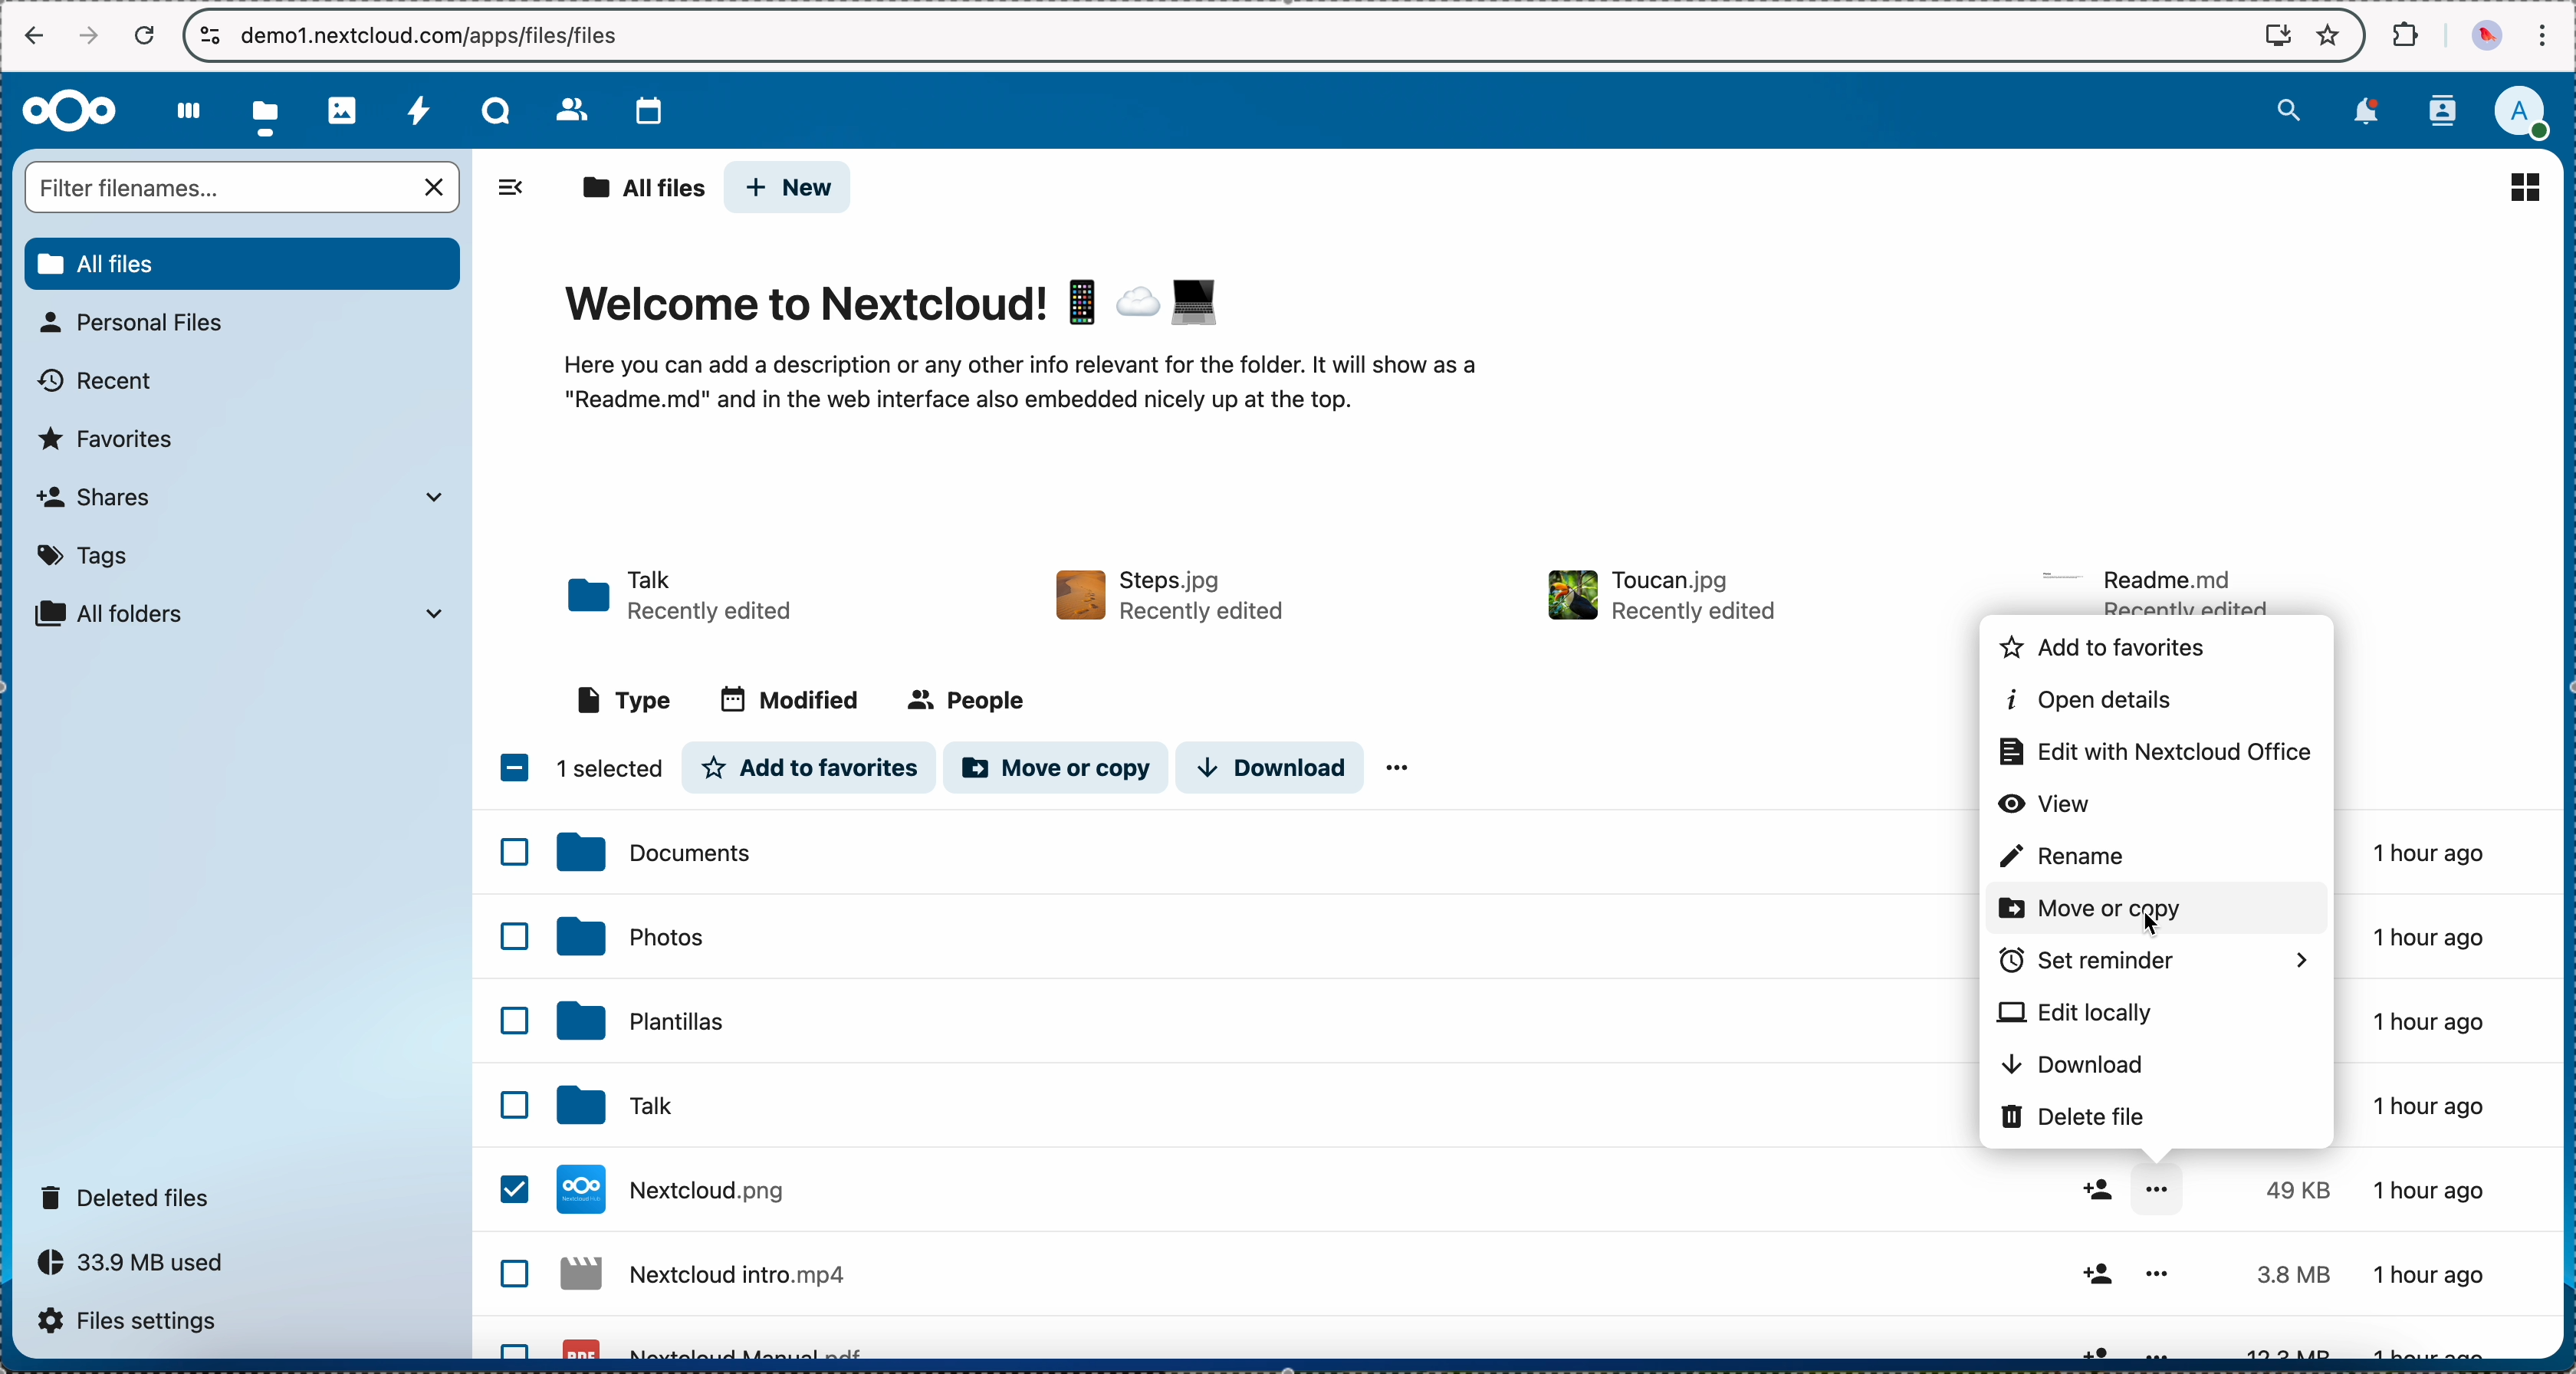  Describe the element at coordinates (2047, 803) in the screenshot. I see `view` at that location.